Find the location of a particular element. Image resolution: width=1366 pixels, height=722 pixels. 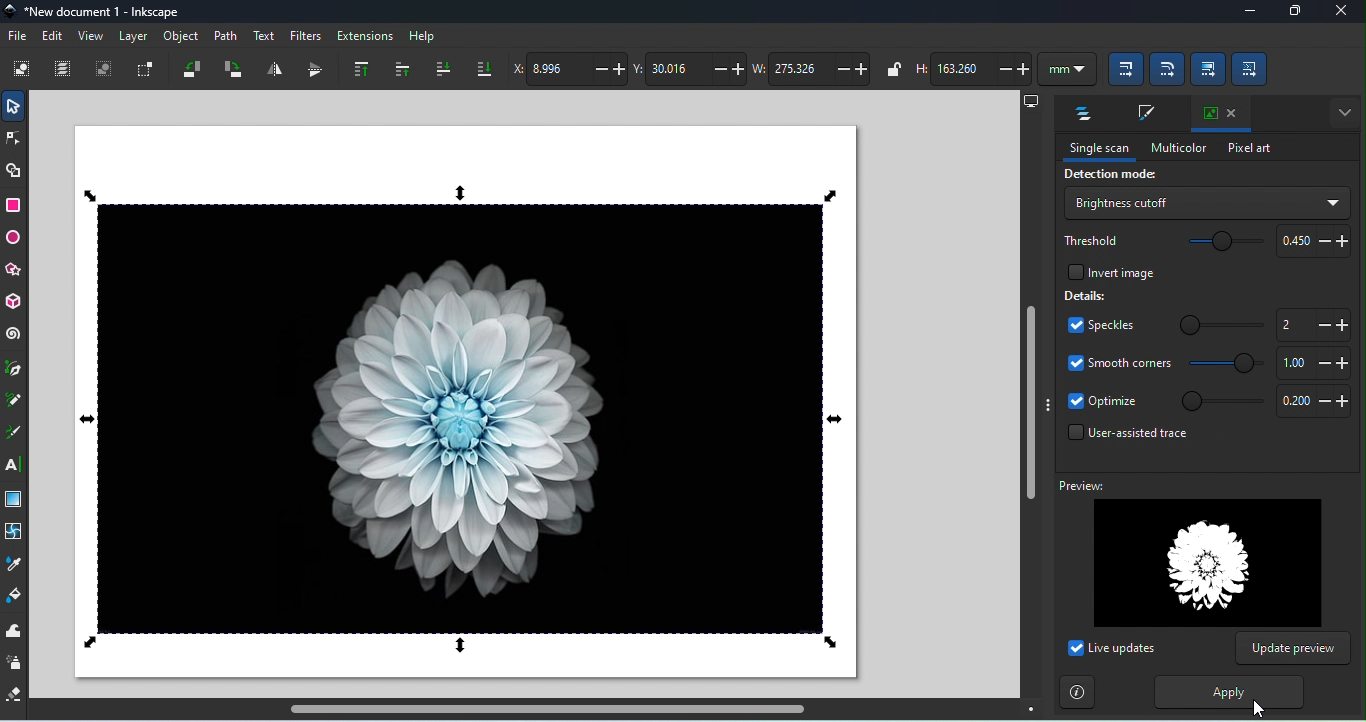

Fill and stroke is located at coordinates (1144, 114).